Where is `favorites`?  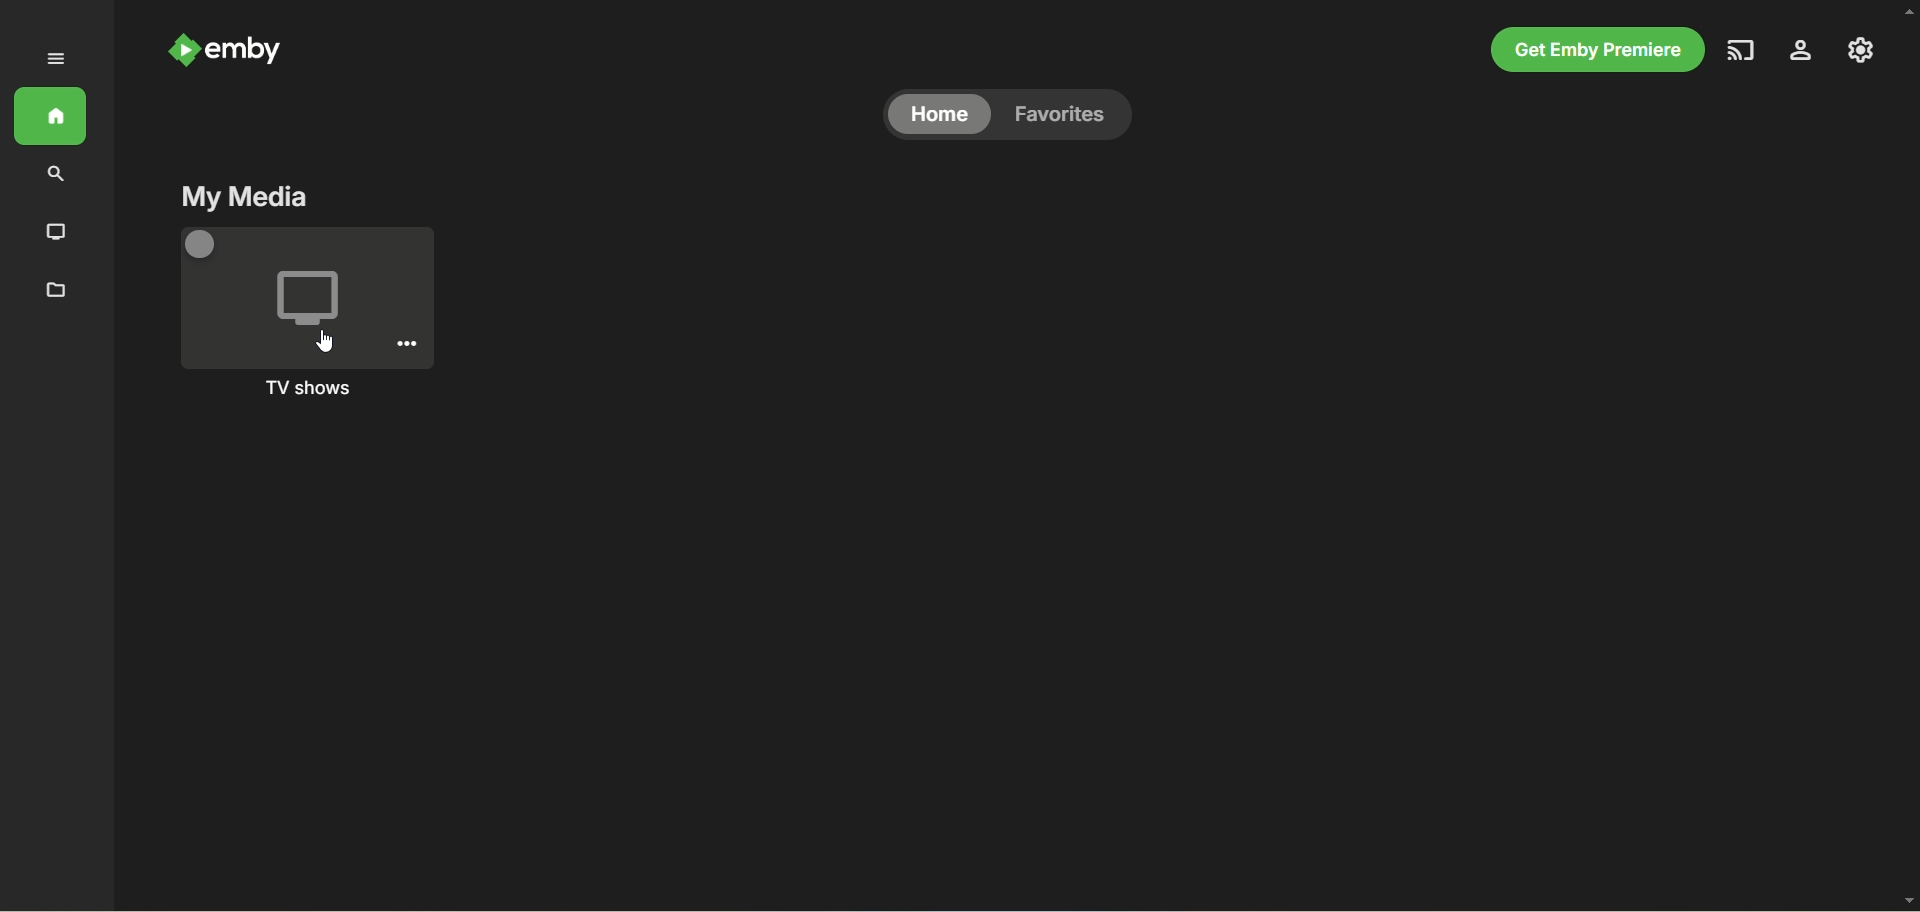 favorites is located at coordinates (1067, 115).